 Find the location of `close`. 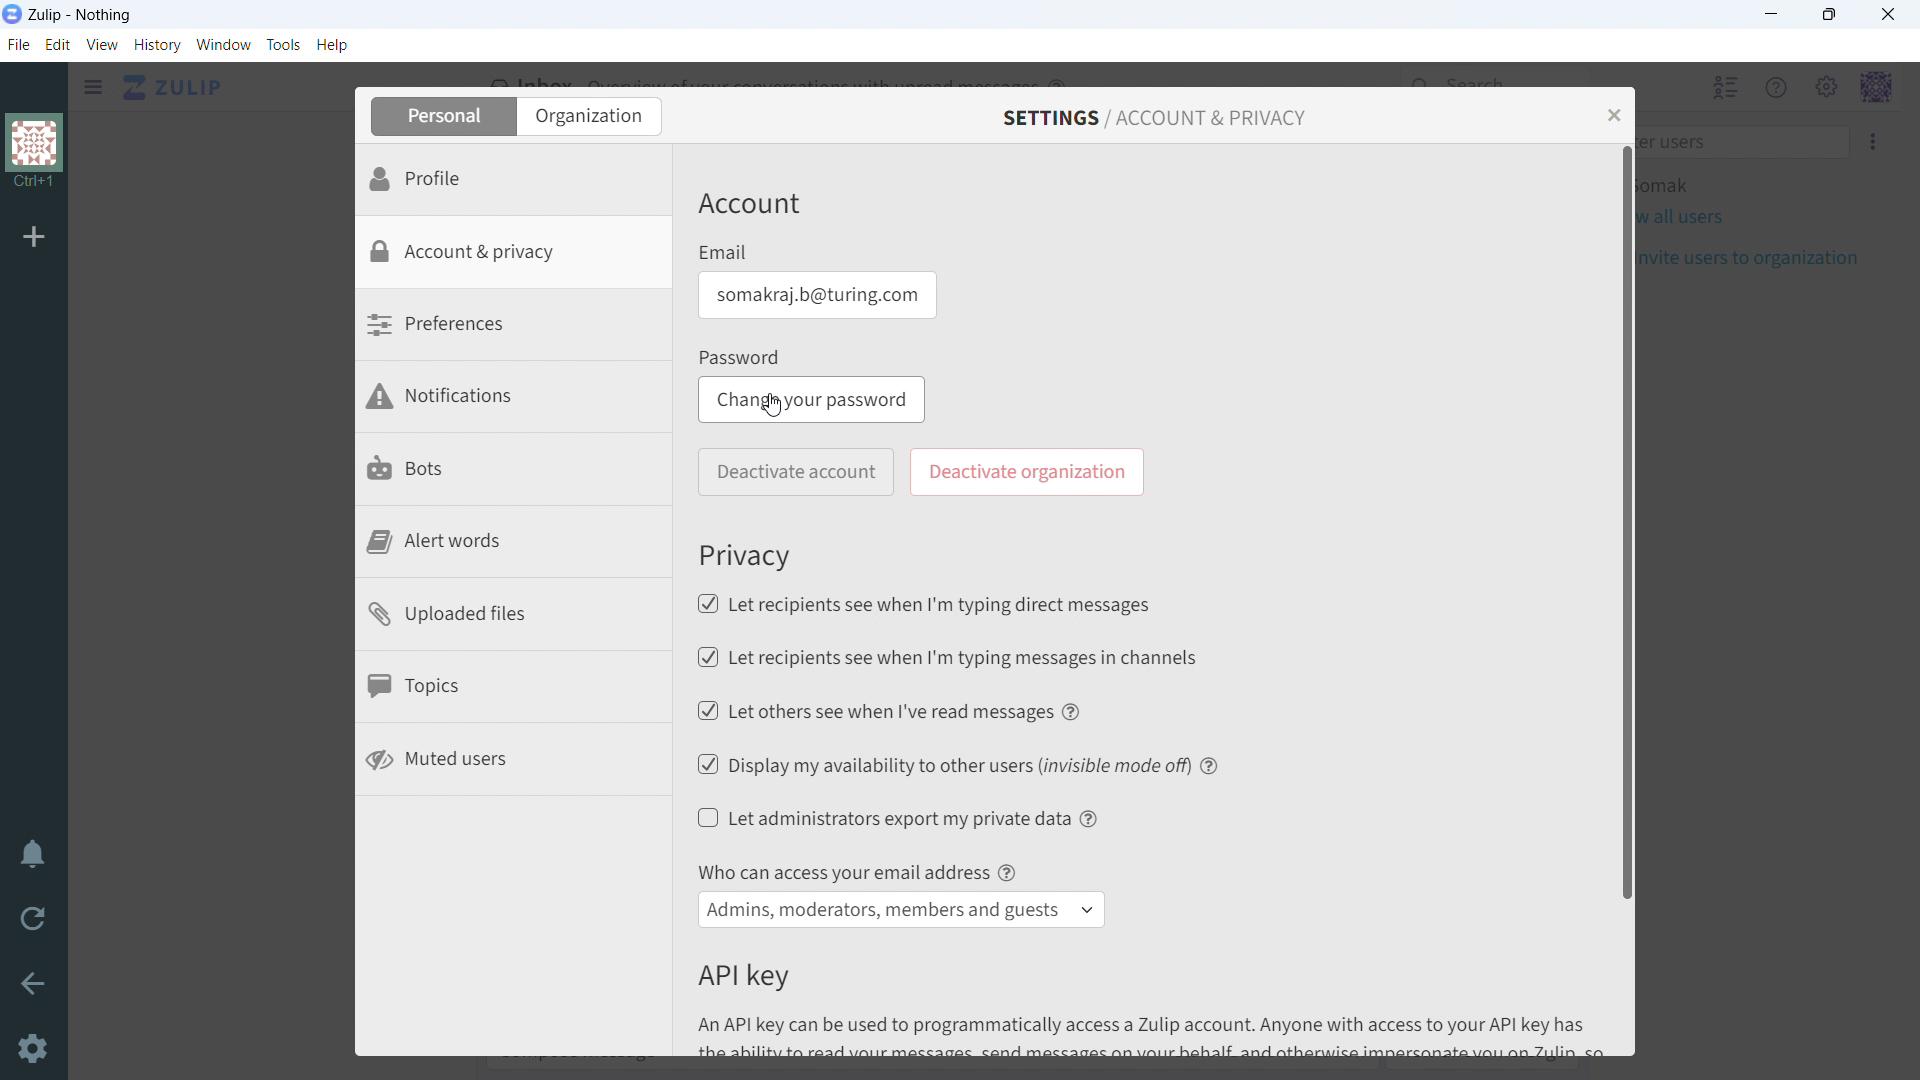

close is located at coordinates (1613, 115).